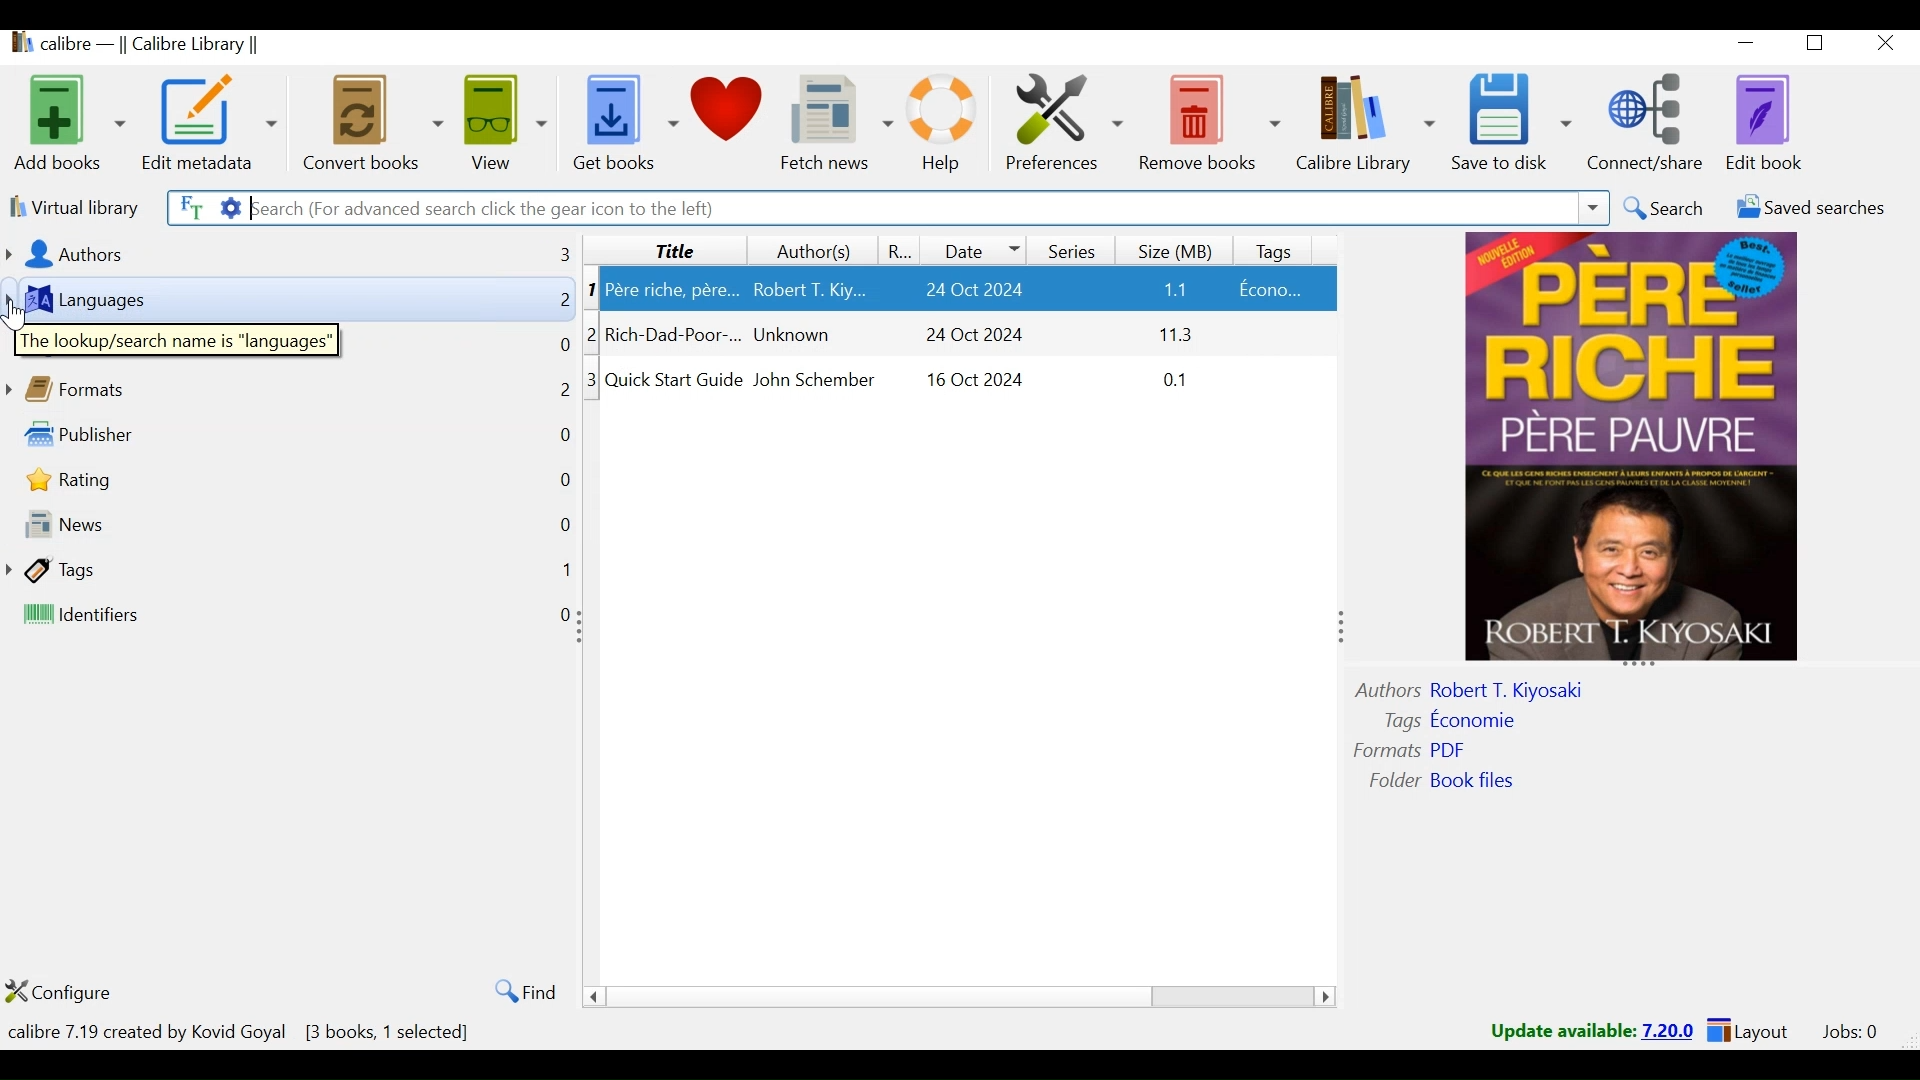  Describe the element at coordinates (563, 305) in the screenshot. I see `2` at that location.